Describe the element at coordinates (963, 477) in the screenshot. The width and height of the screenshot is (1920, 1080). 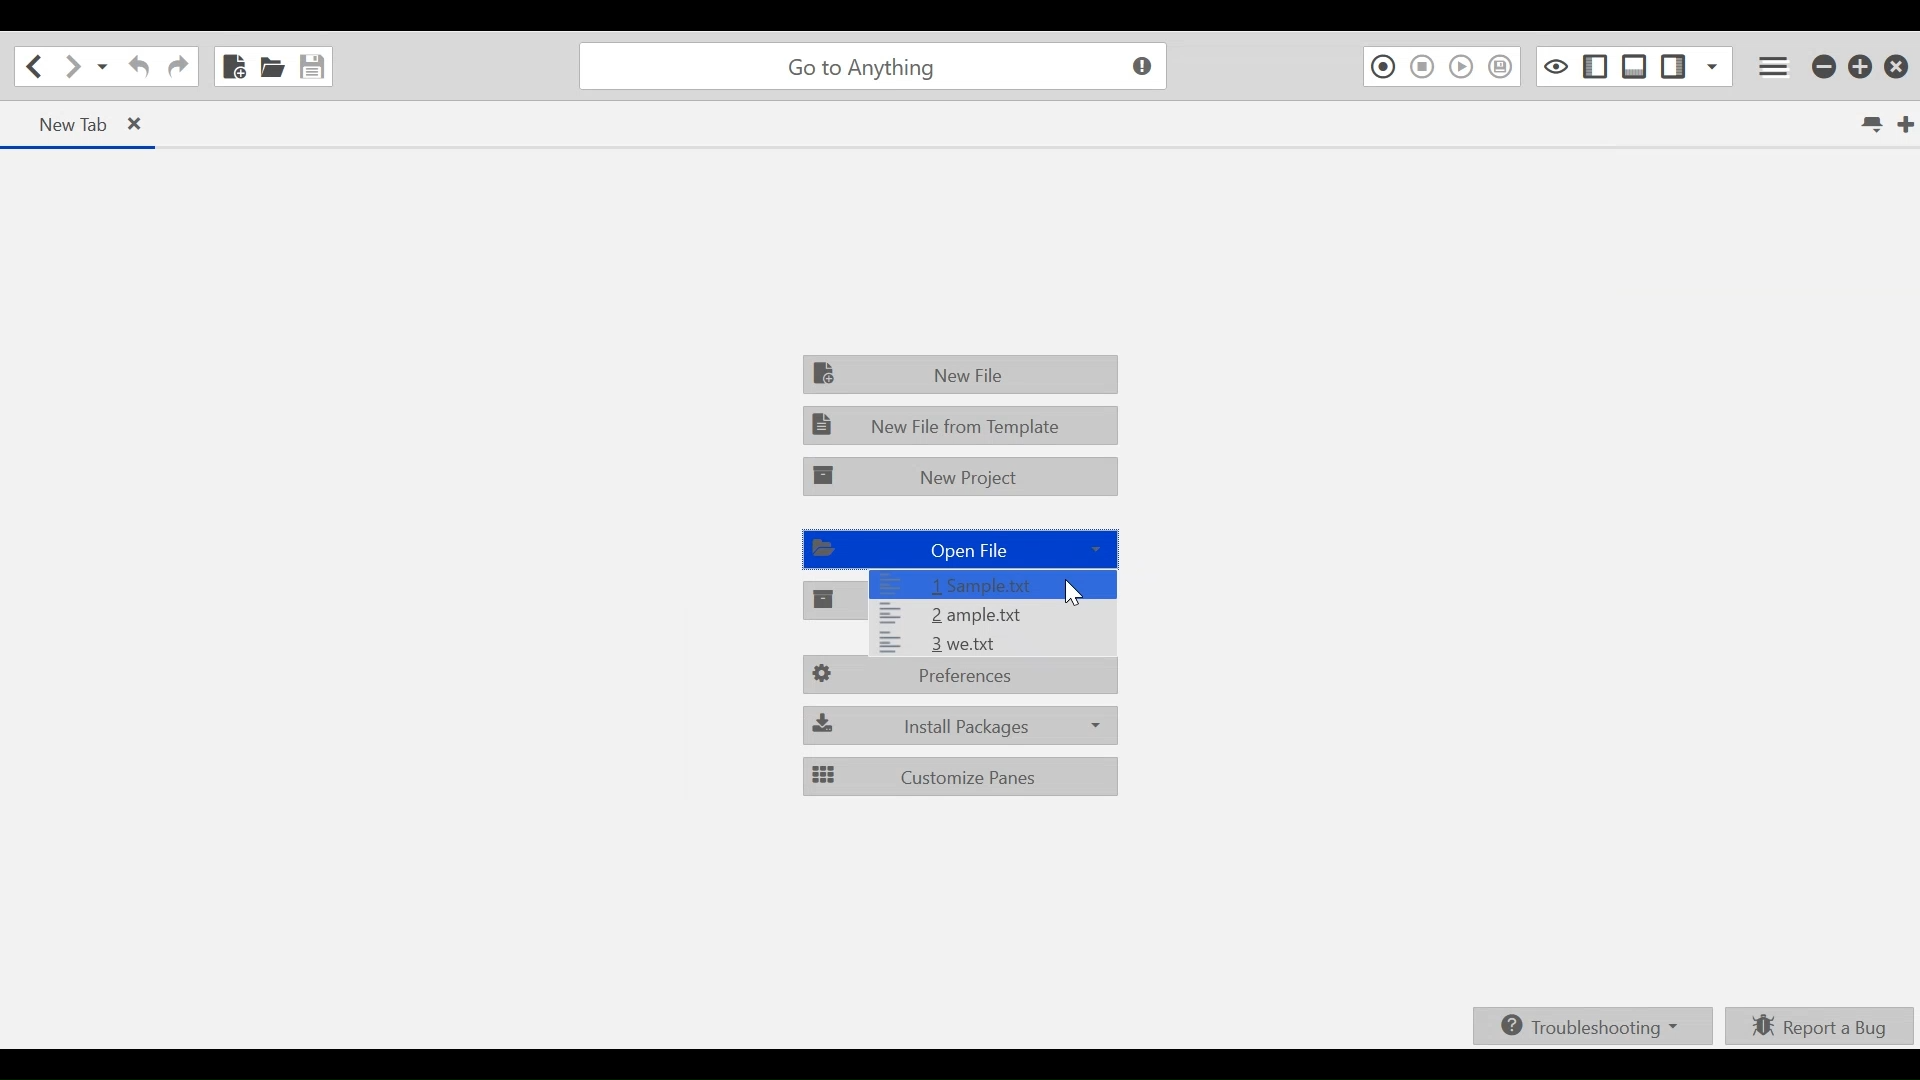
I see `New Project` at that location.